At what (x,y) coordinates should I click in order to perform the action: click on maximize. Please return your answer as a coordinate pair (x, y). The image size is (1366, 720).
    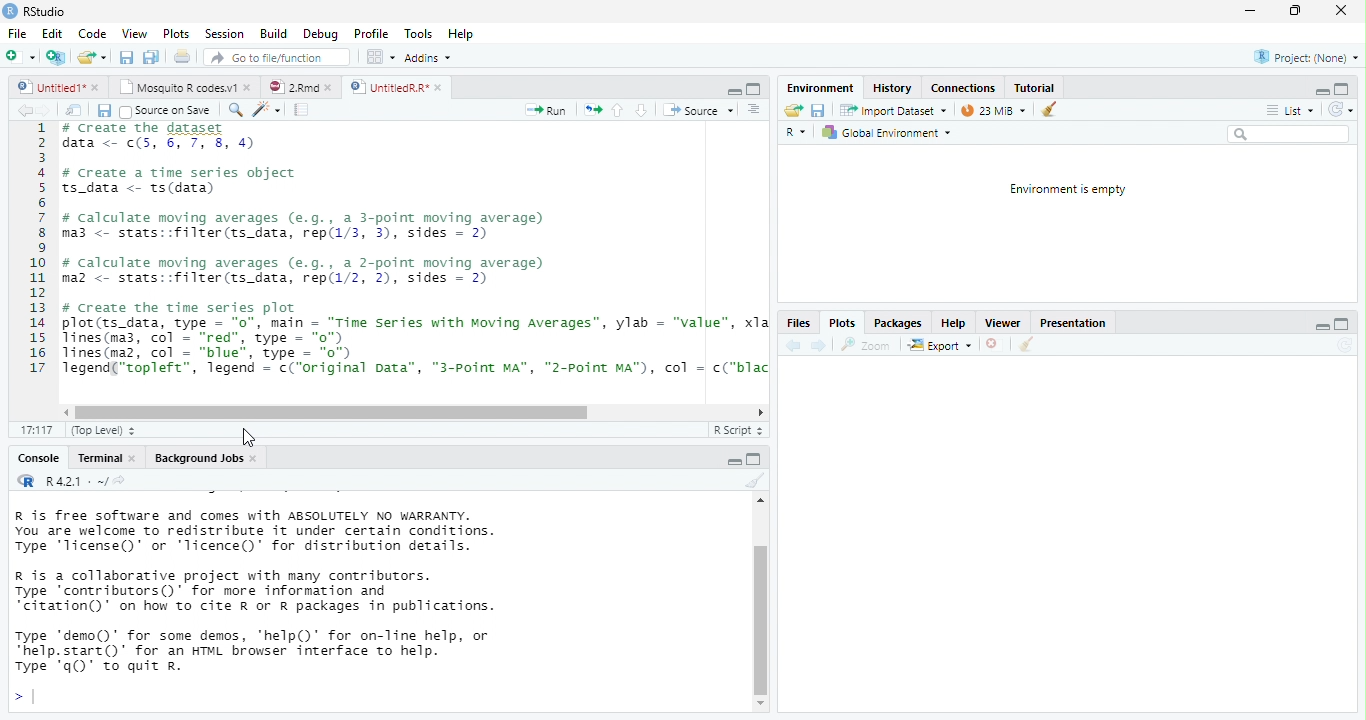
    Looking at the image, I should click on (754, 89).